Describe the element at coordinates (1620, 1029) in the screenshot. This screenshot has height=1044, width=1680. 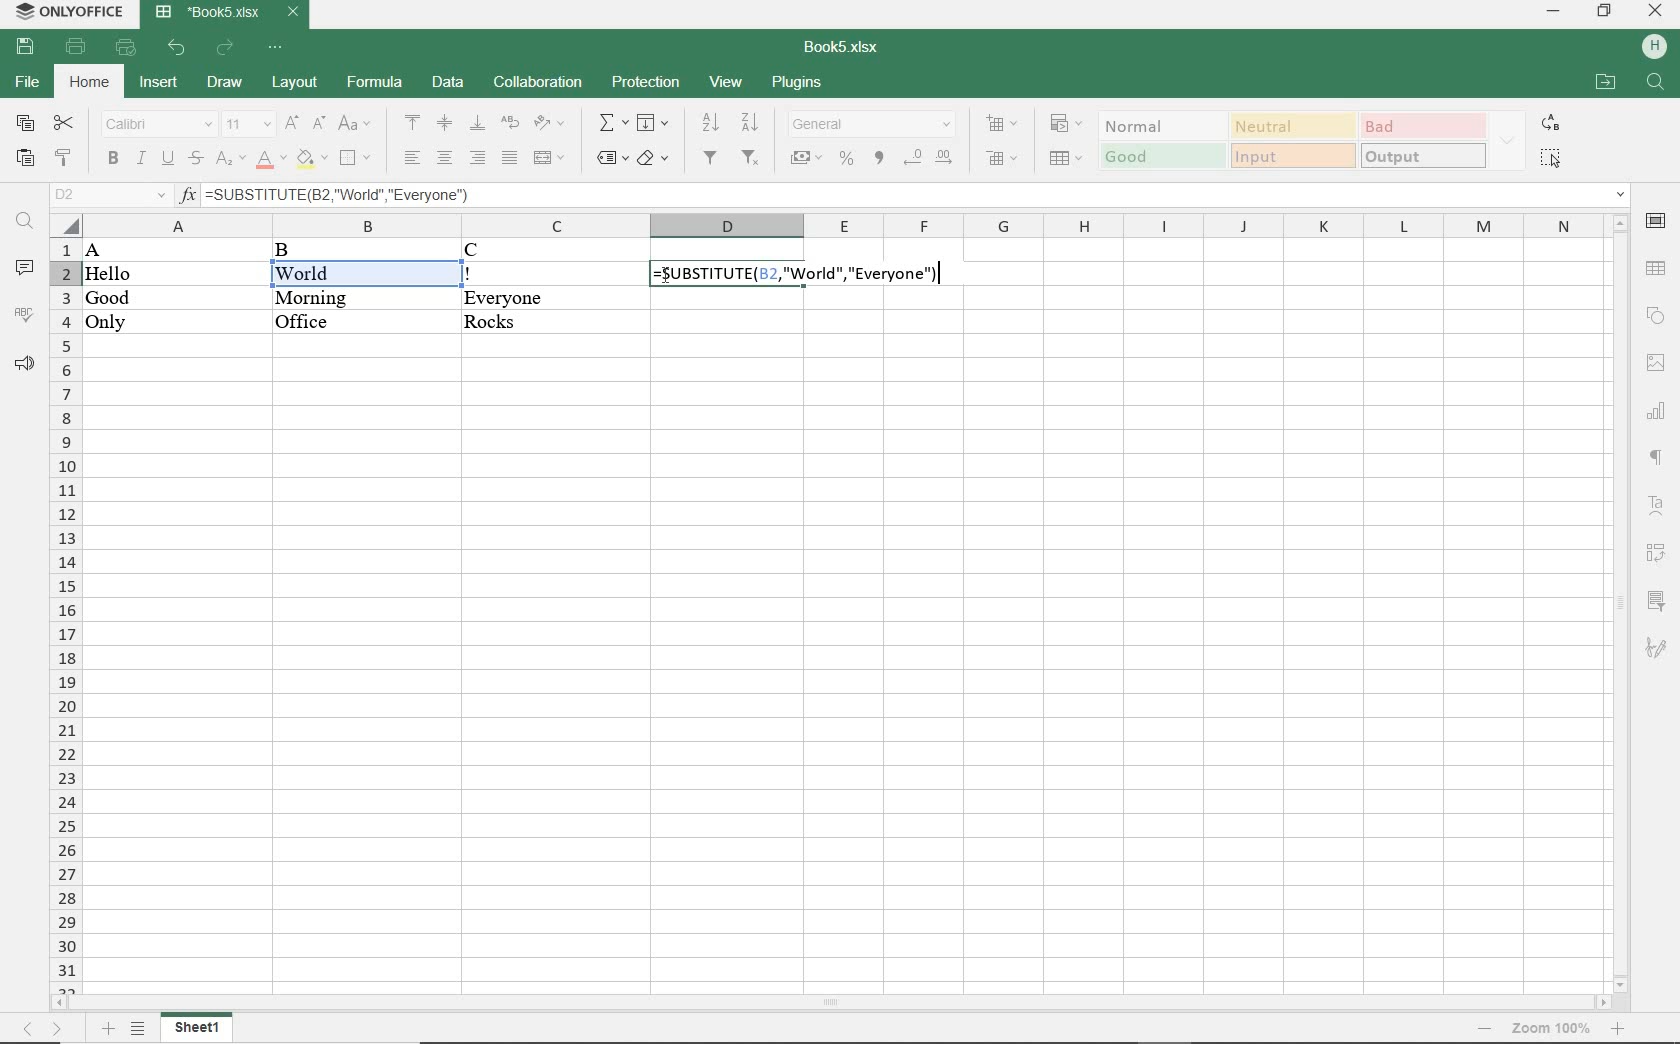
I see `zoom in` at that location.